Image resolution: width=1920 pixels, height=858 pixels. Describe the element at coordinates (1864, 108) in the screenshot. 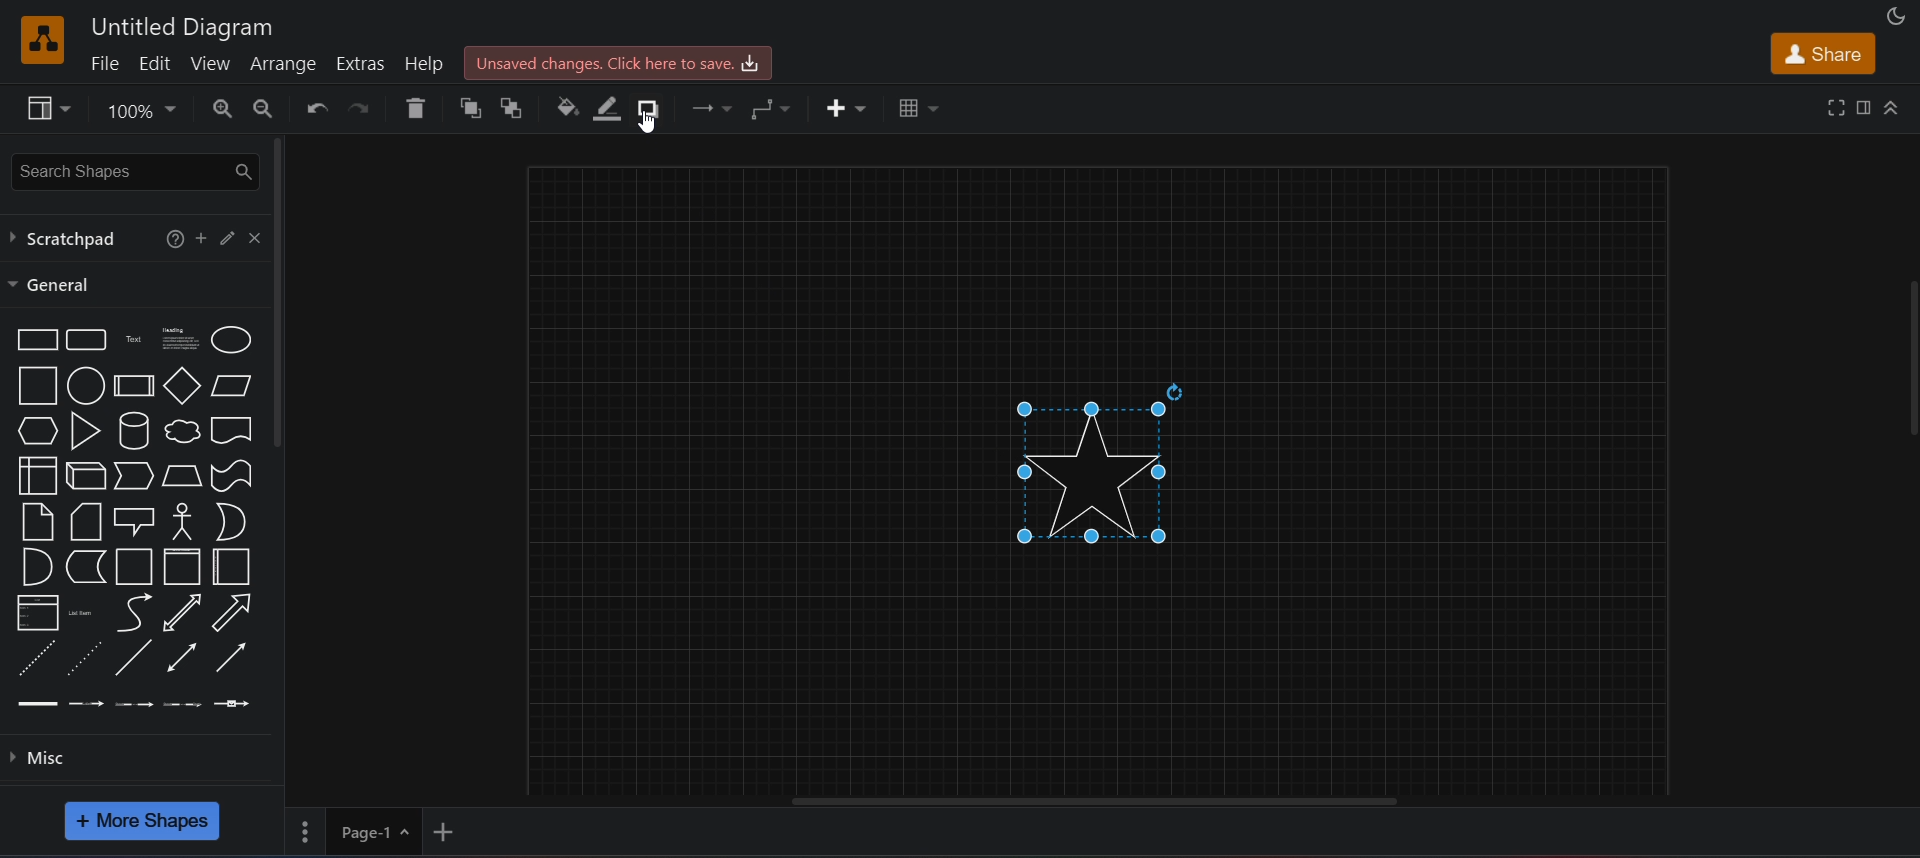

I see `format` at that location.